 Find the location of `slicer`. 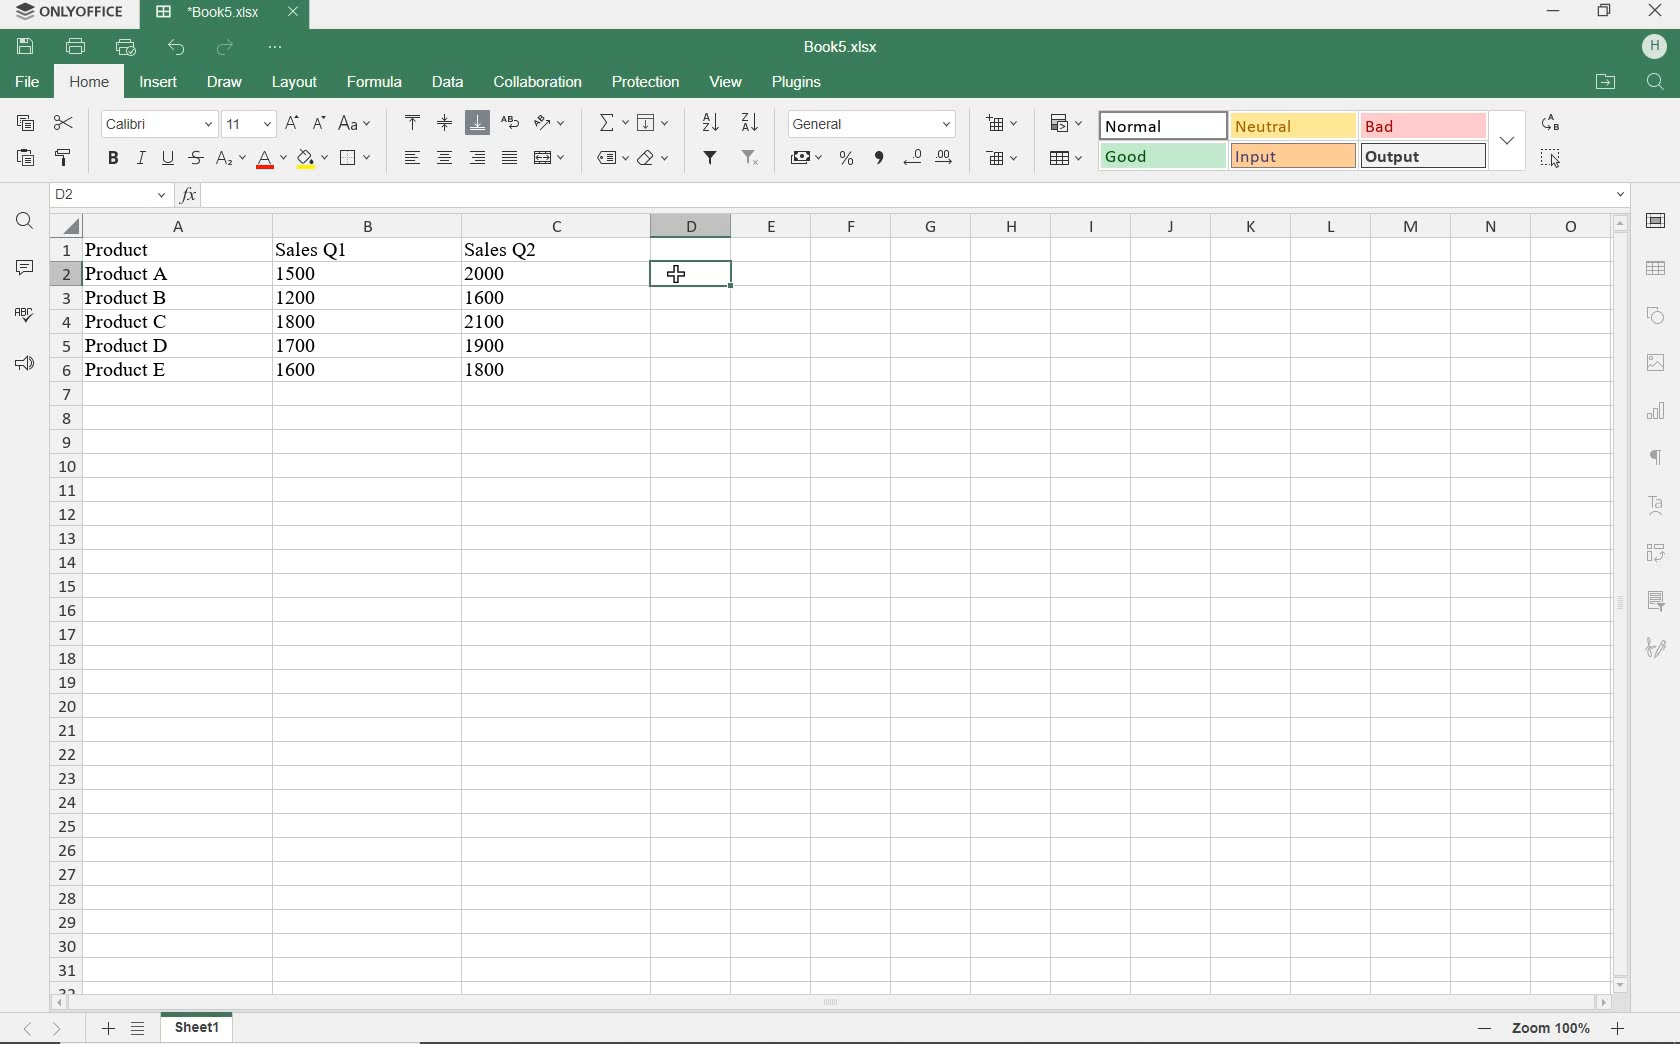

slicer is located at coordinates (1656, 600).